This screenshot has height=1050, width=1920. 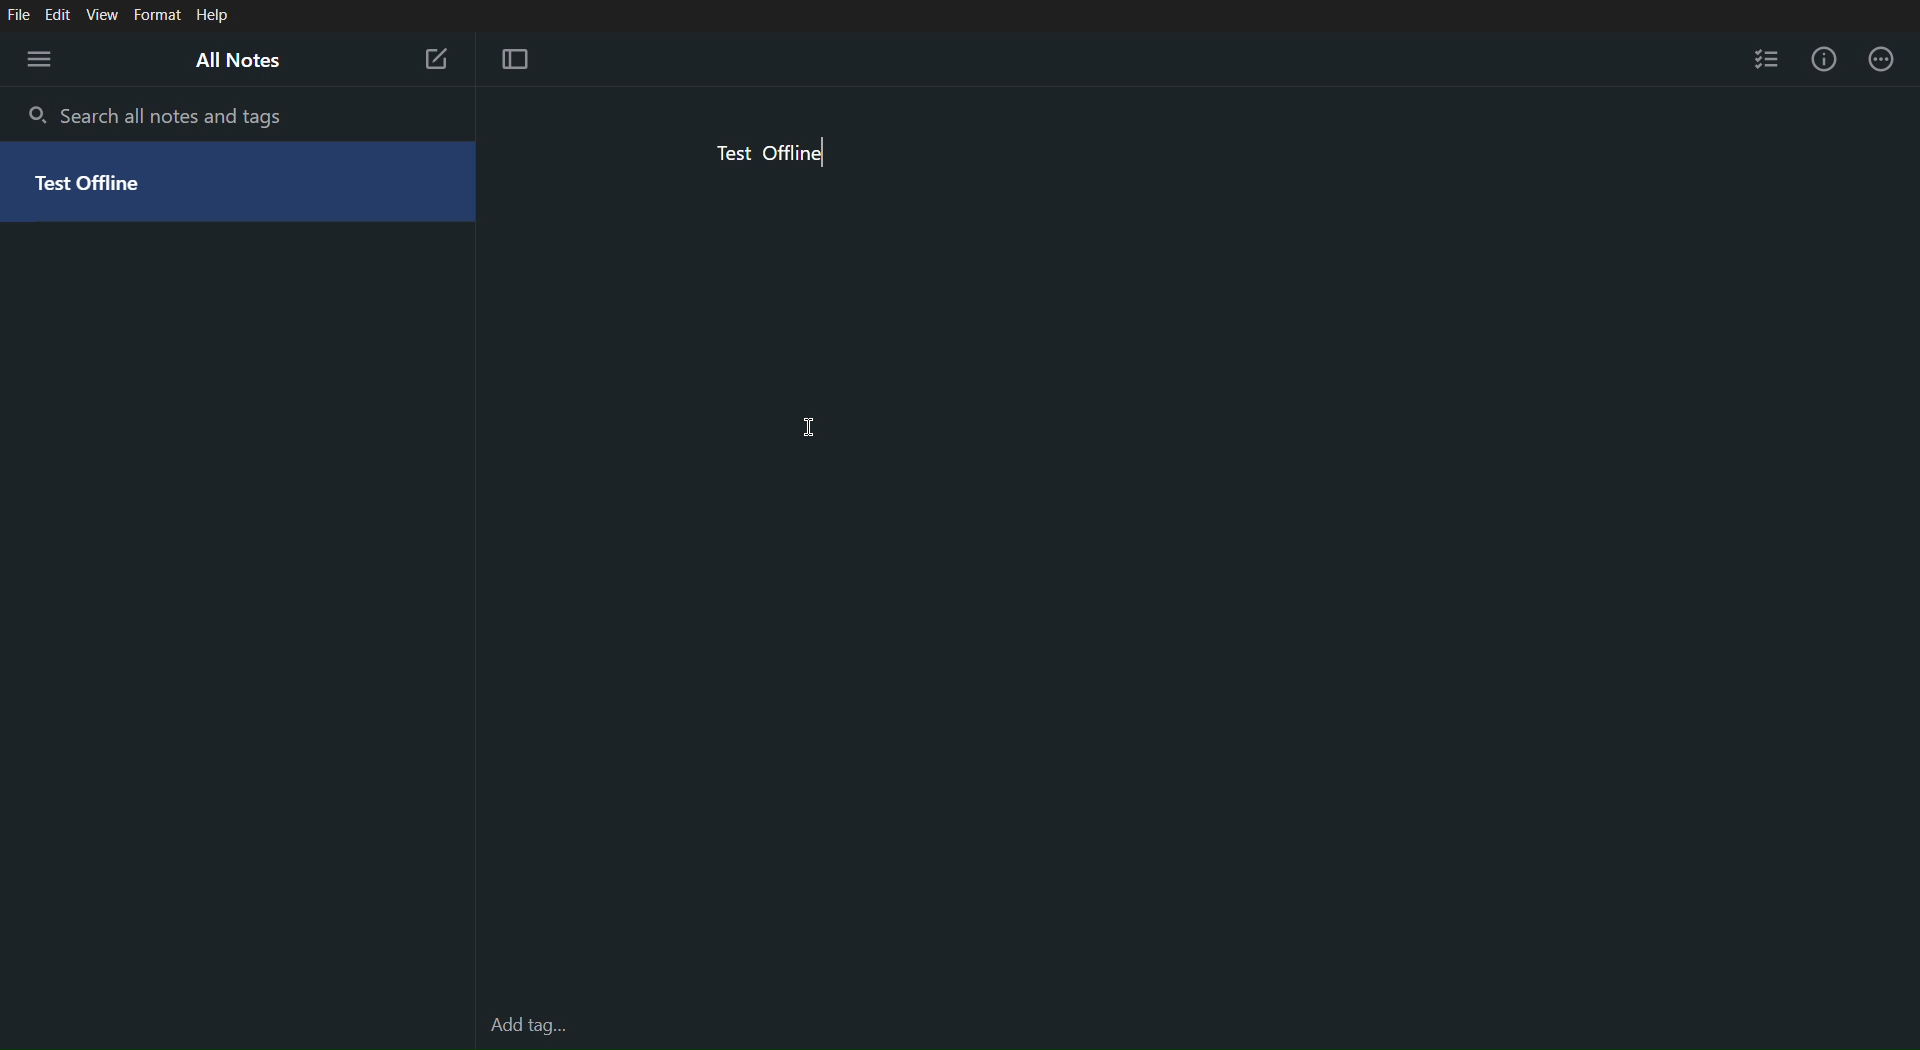 I want to click on Edit, so click(x=60, y=13).